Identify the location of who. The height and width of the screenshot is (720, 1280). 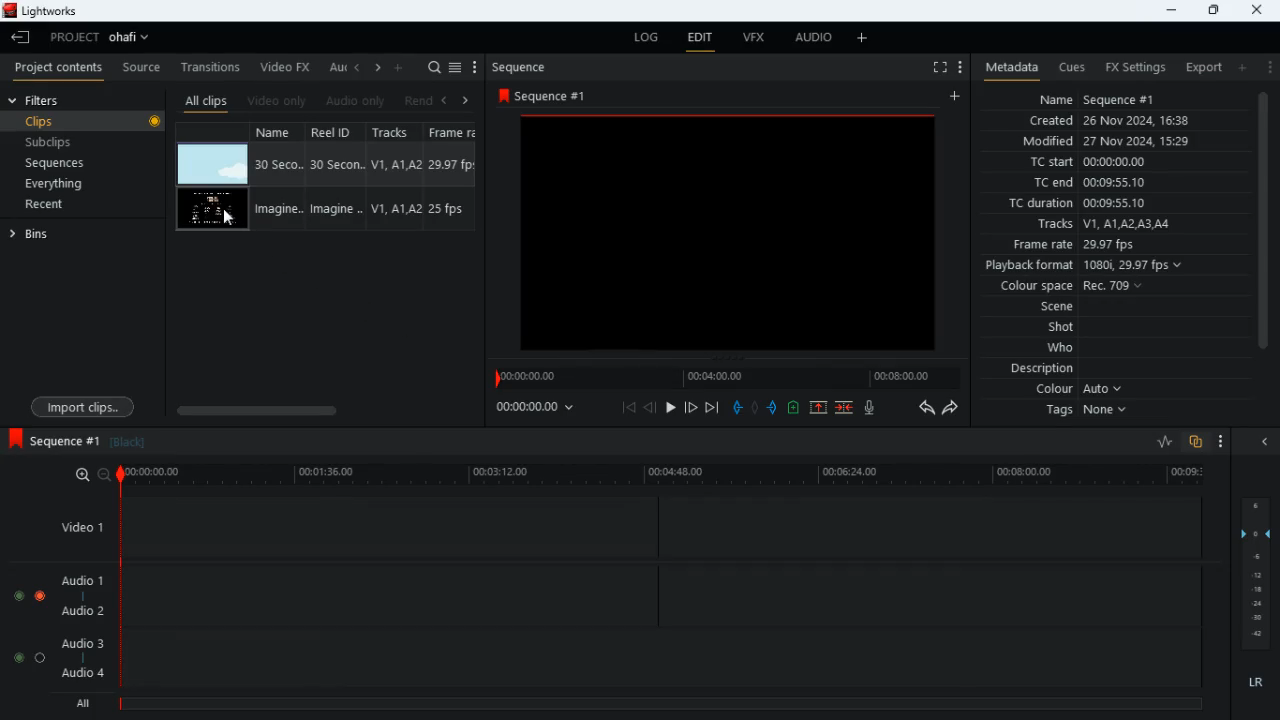
(1065, 348).